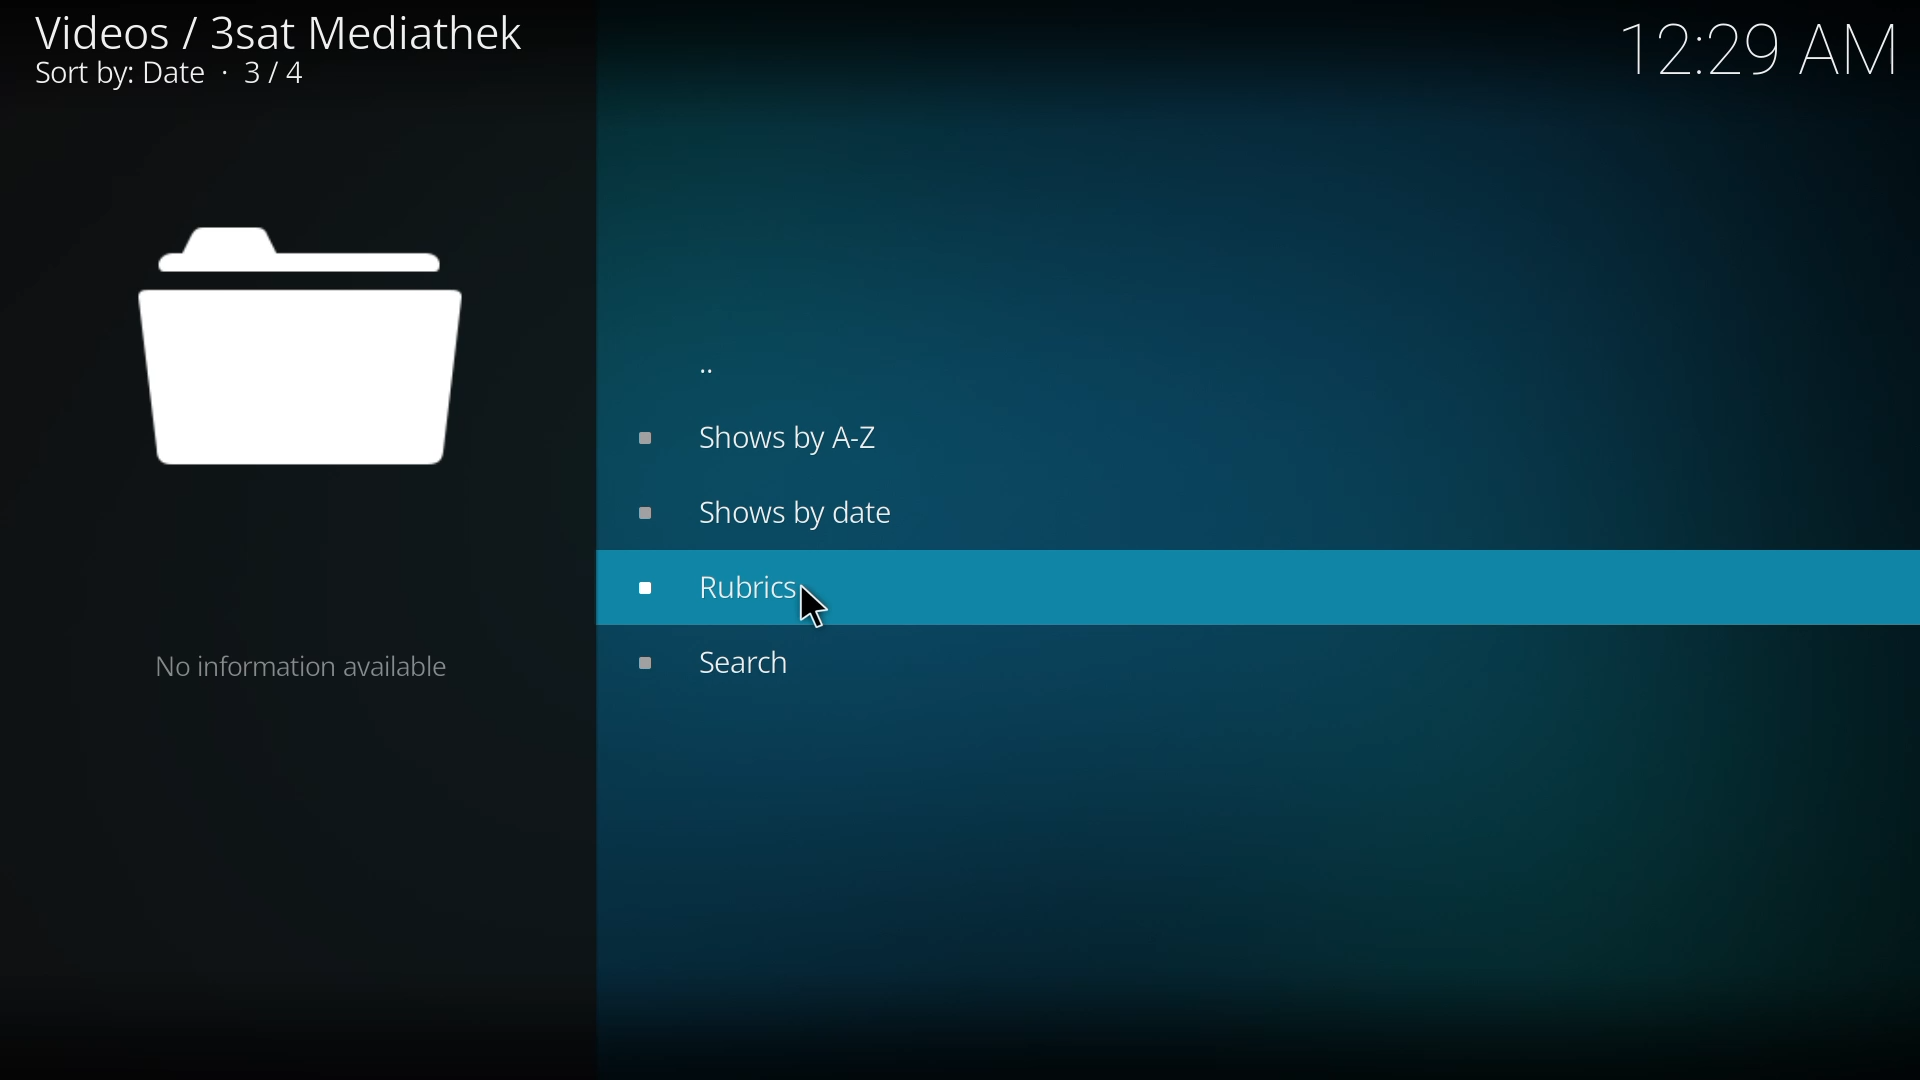 The image size is (1920, 1080). Describe the element at coordinates (733, 661) in the screenshot. I see `search` at that location.